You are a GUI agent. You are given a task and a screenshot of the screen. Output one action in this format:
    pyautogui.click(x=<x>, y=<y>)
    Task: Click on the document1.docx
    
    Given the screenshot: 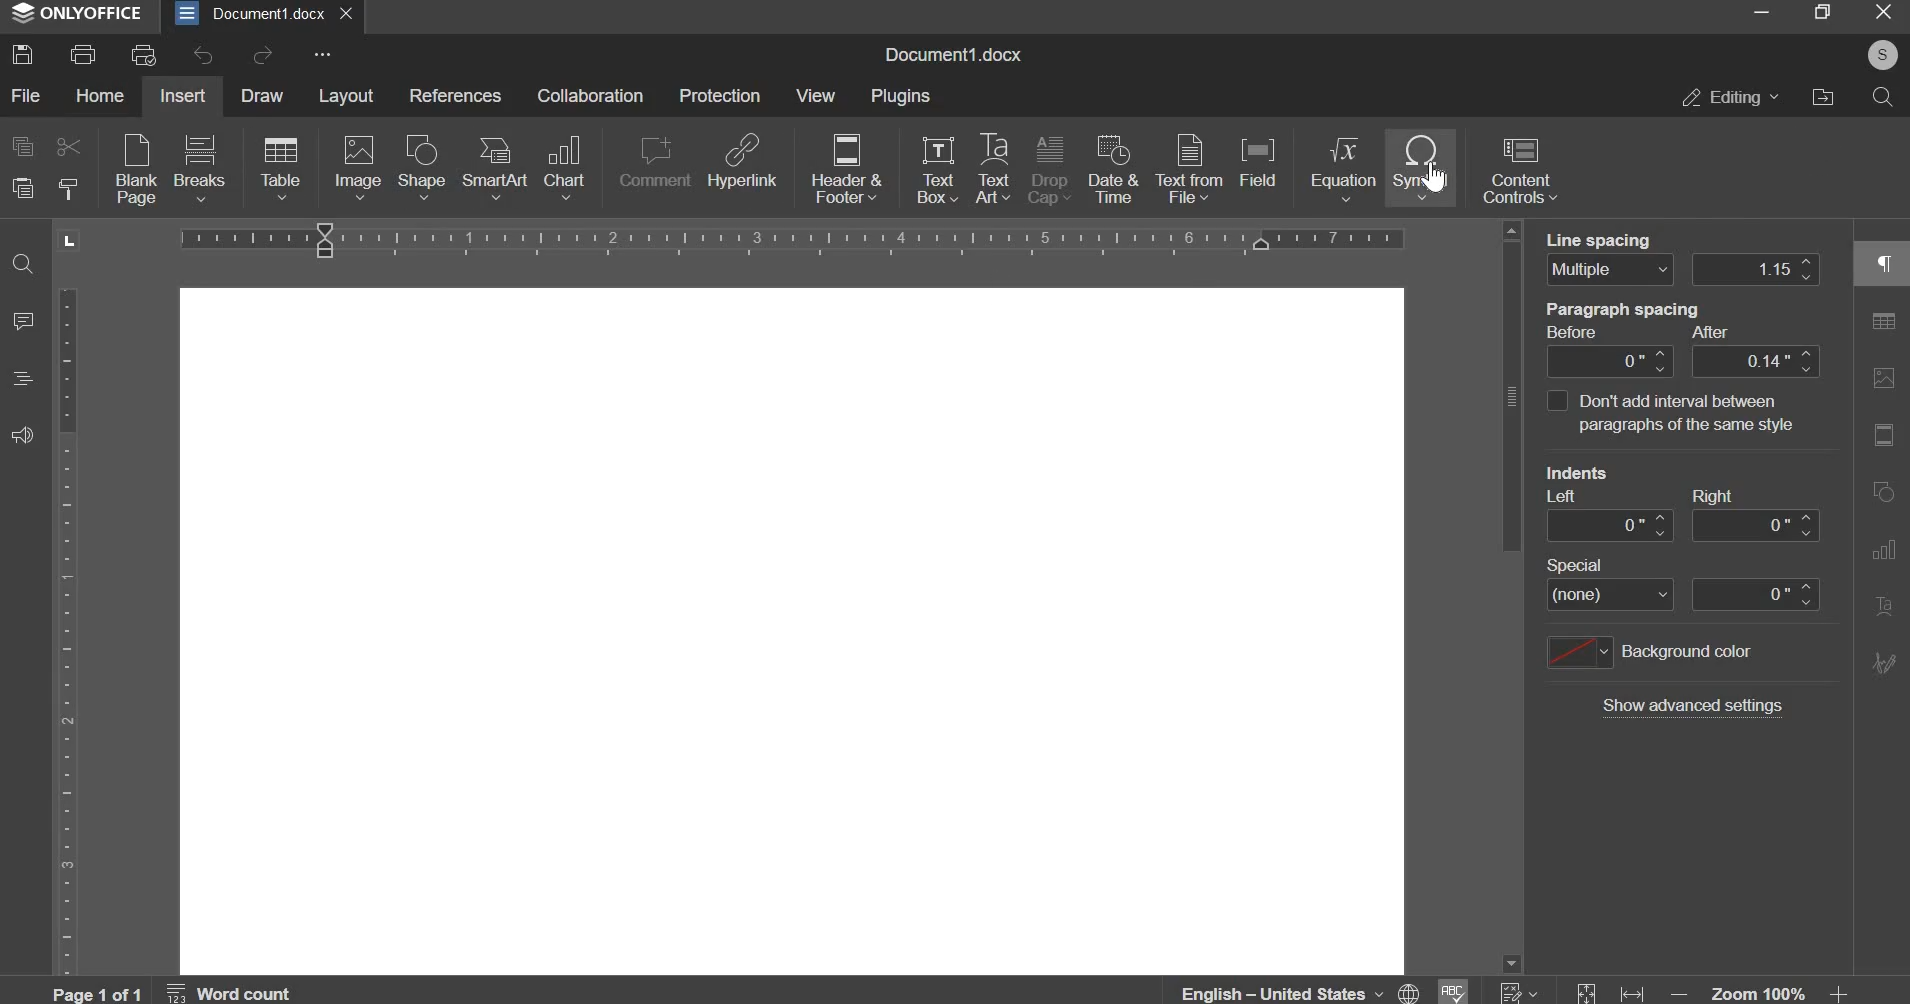 What is the action you would take?
    pyautogui.click(x=249, y=12)
    